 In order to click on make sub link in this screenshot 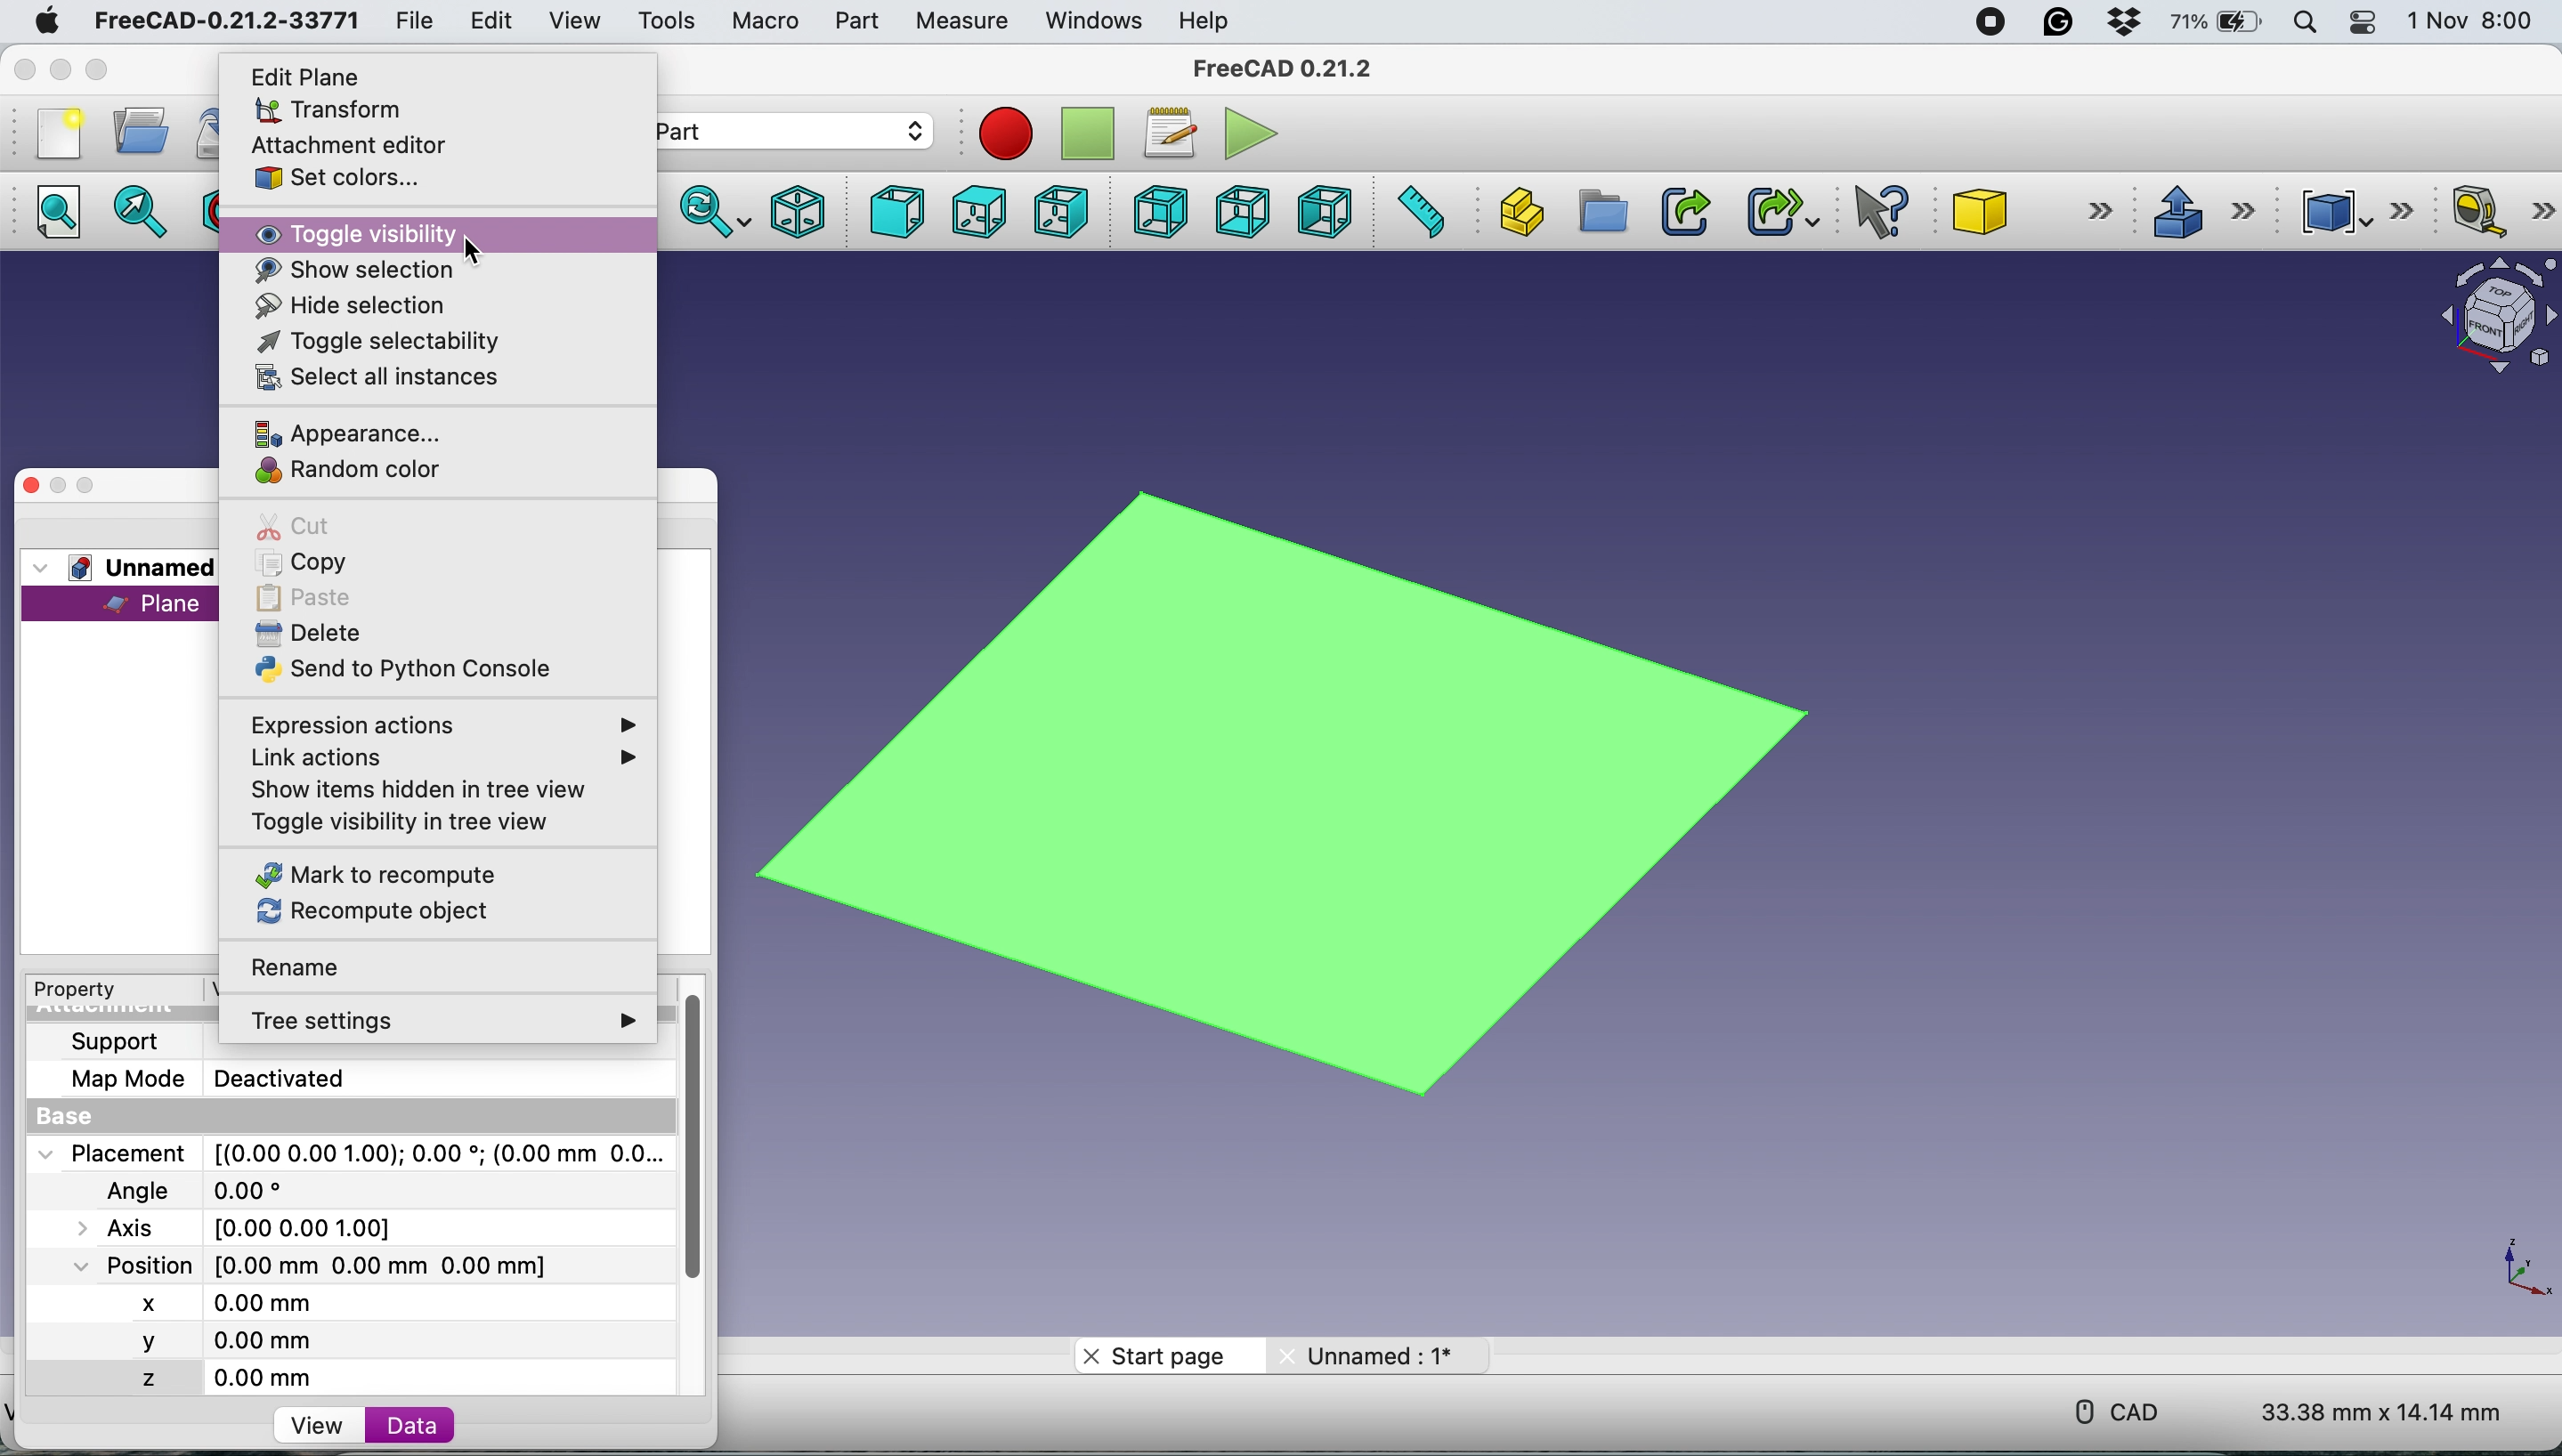, I will do `click(1780, 205)`.